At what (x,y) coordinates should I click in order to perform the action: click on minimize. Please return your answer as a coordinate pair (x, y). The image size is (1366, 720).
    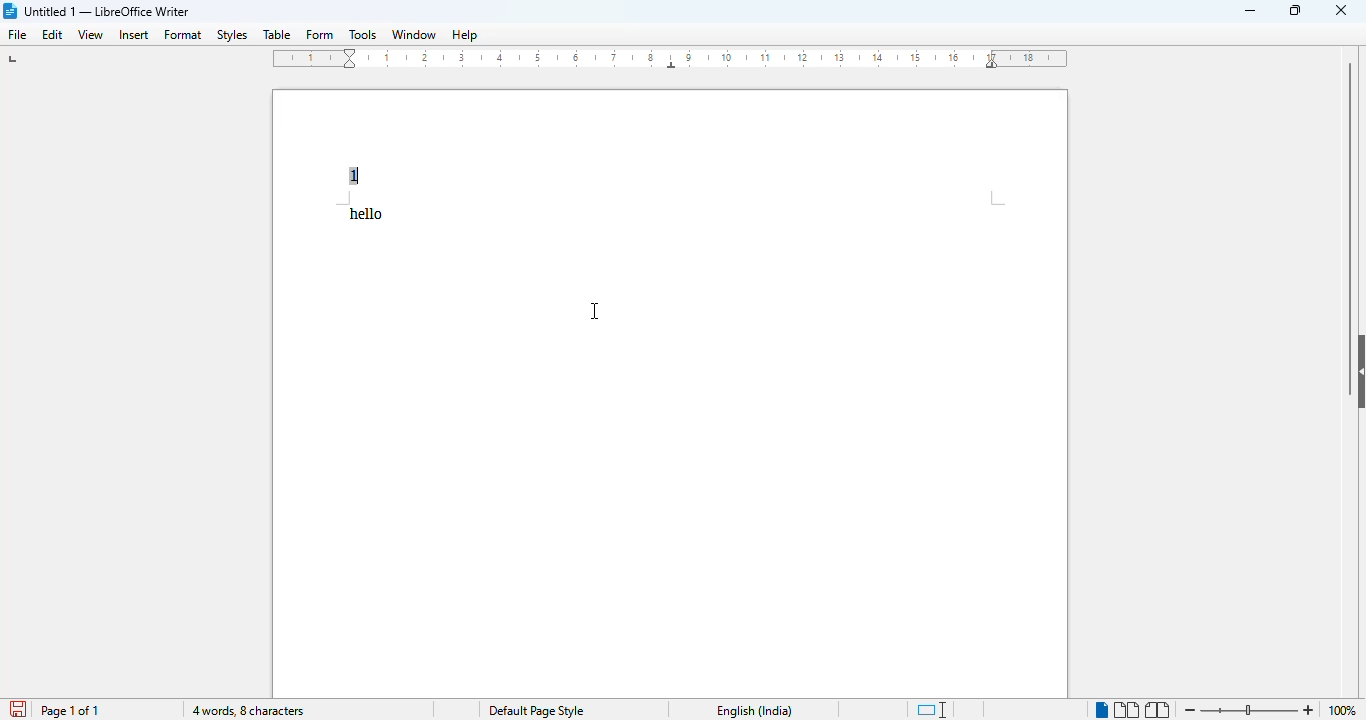
    Looking at the image, I should click on (1249, 11).